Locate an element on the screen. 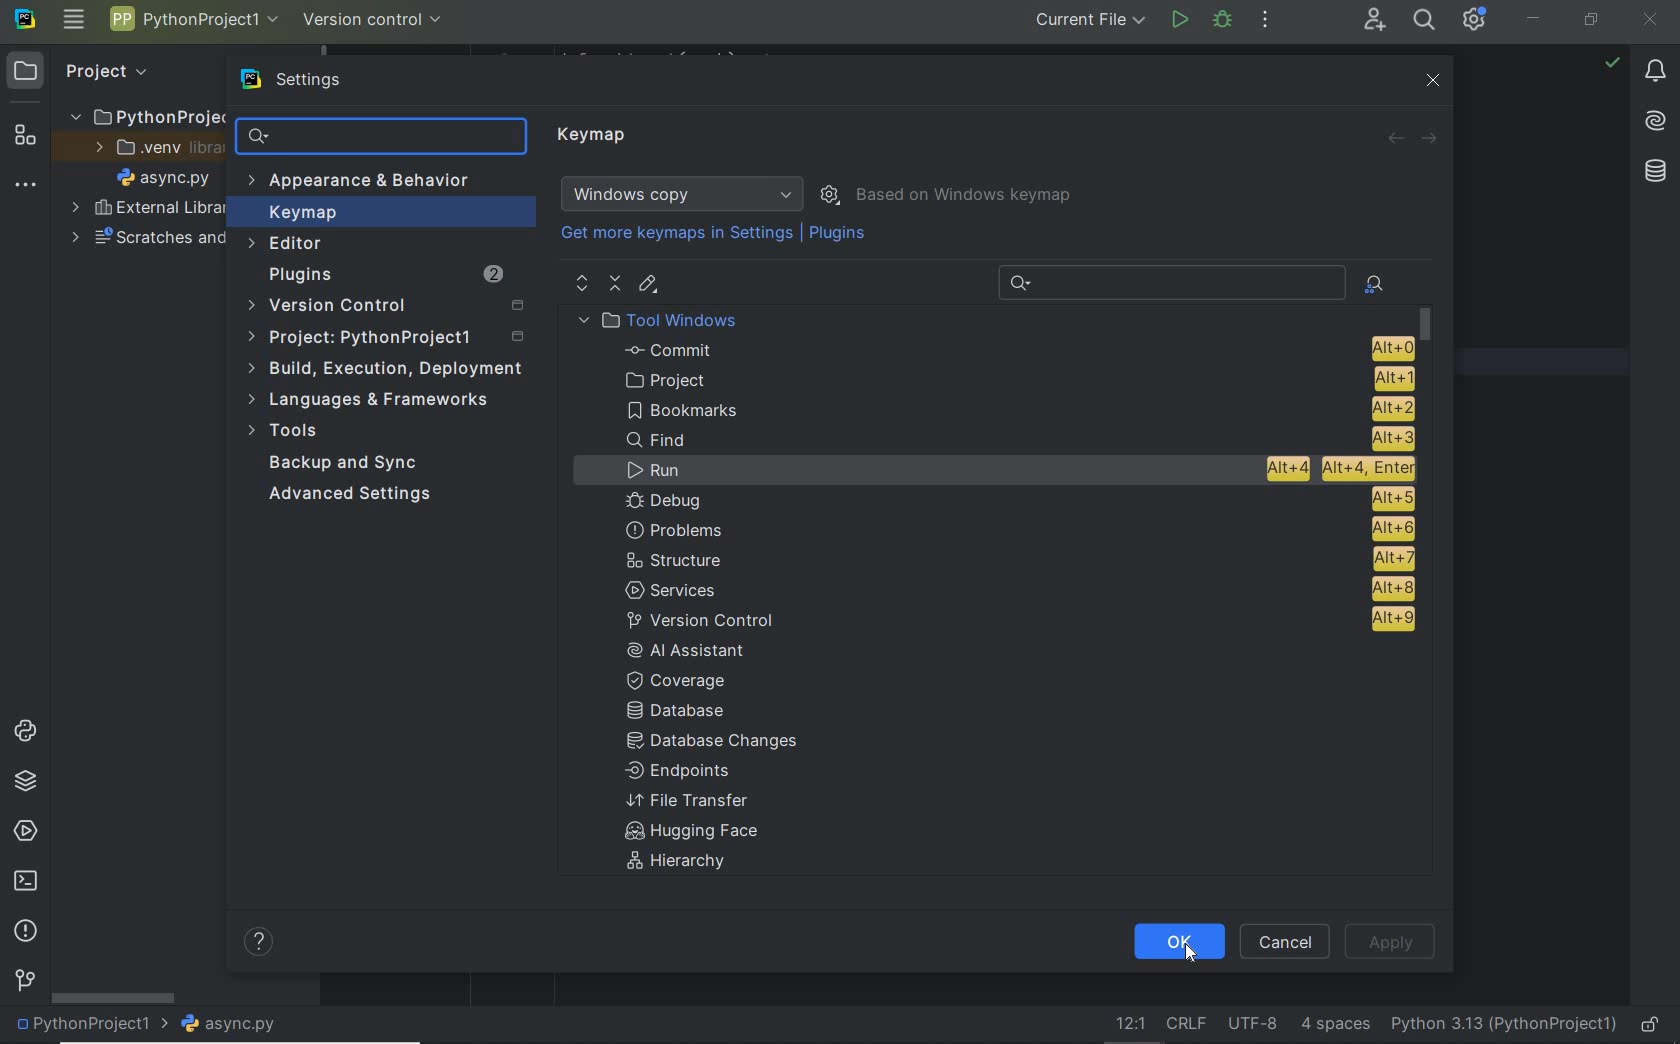  Windows is located at coordinates (682, 194).